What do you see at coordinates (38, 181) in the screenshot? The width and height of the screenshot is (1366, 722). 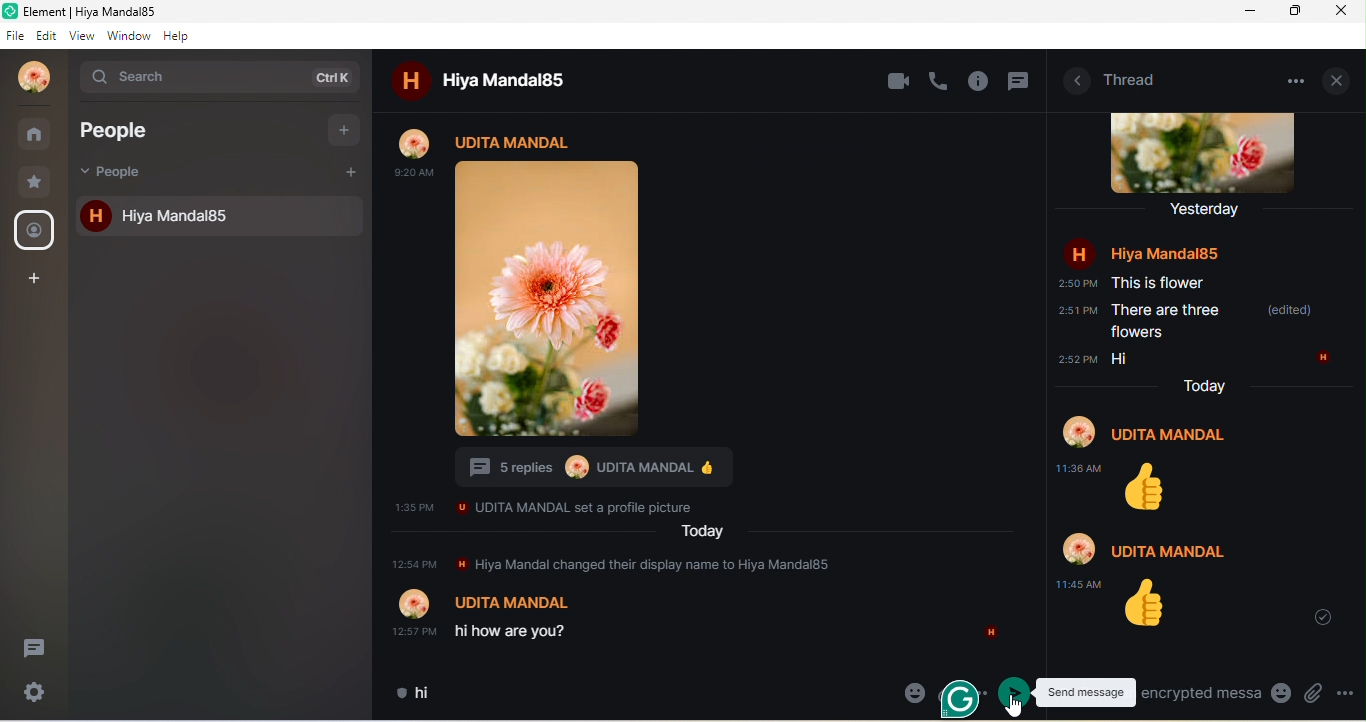 I see `favourite` at bounding box center [38, 181].